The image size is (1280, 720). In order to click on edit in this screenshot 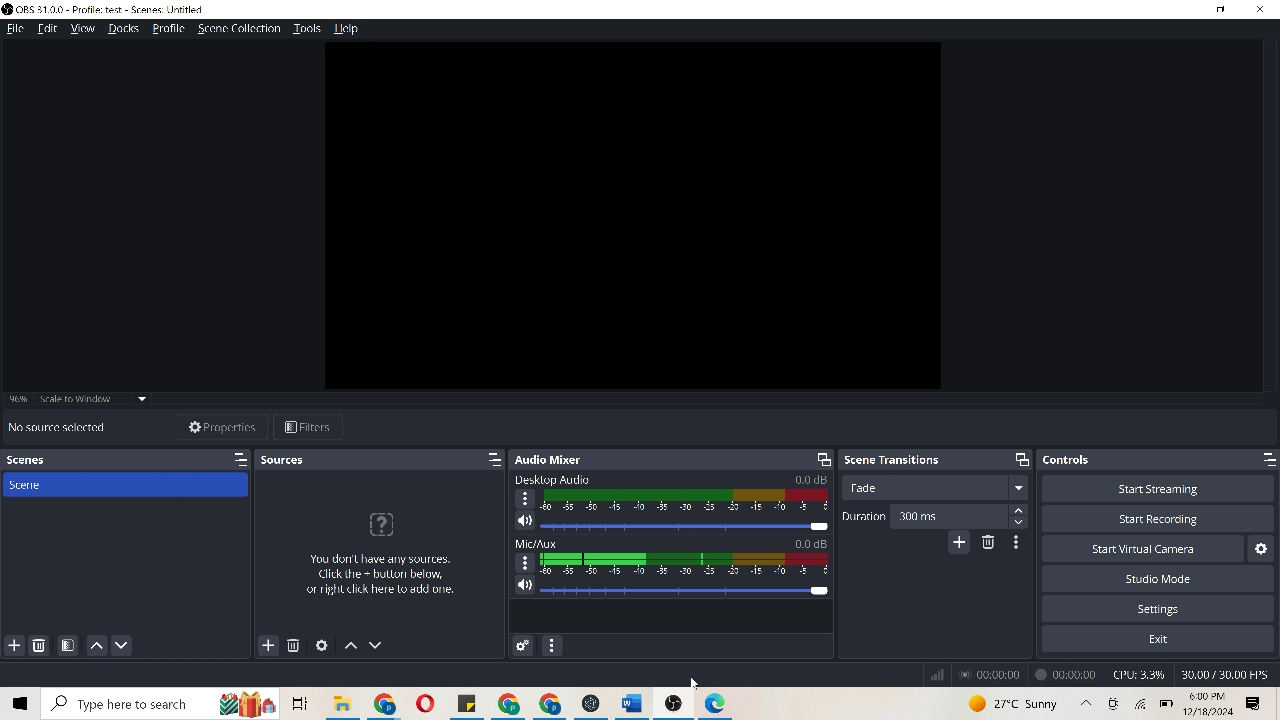, I will do `click(45, 30)`.